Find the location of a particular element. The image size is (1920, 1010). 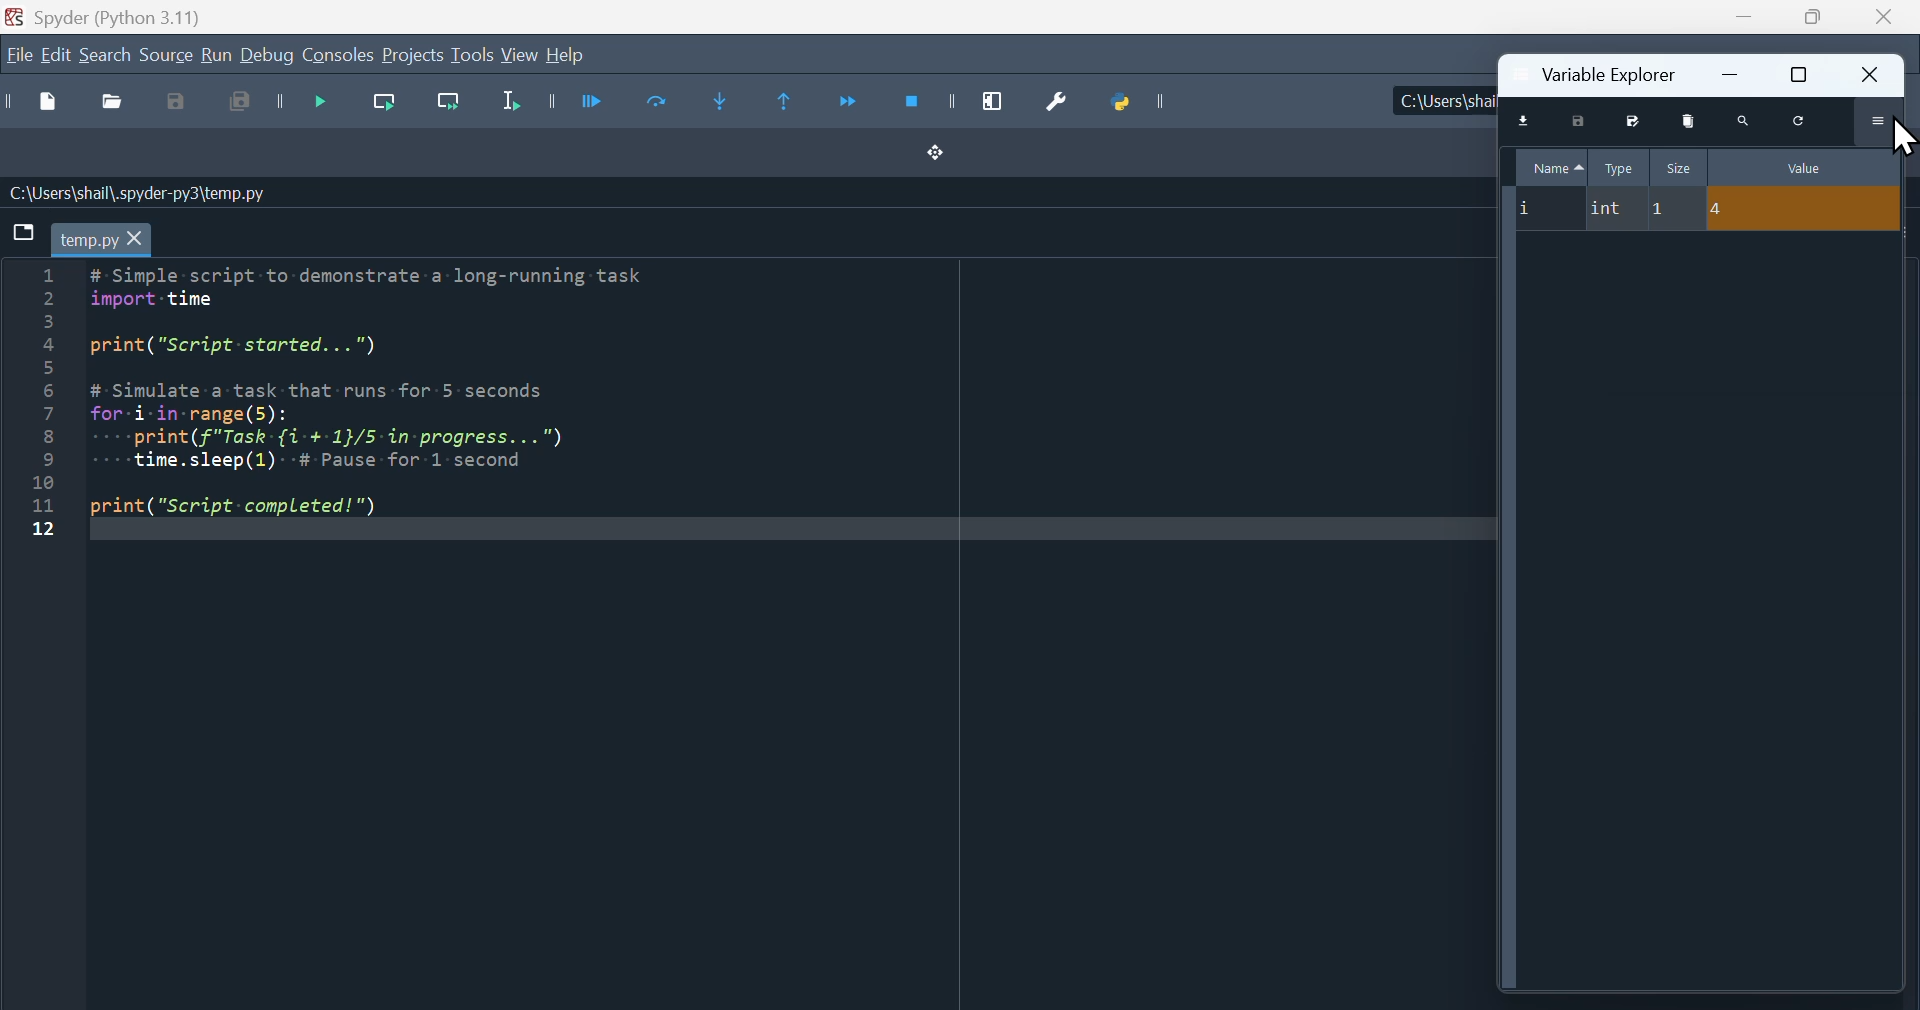

Continue execution until next function is located at coordinates (847, 106).